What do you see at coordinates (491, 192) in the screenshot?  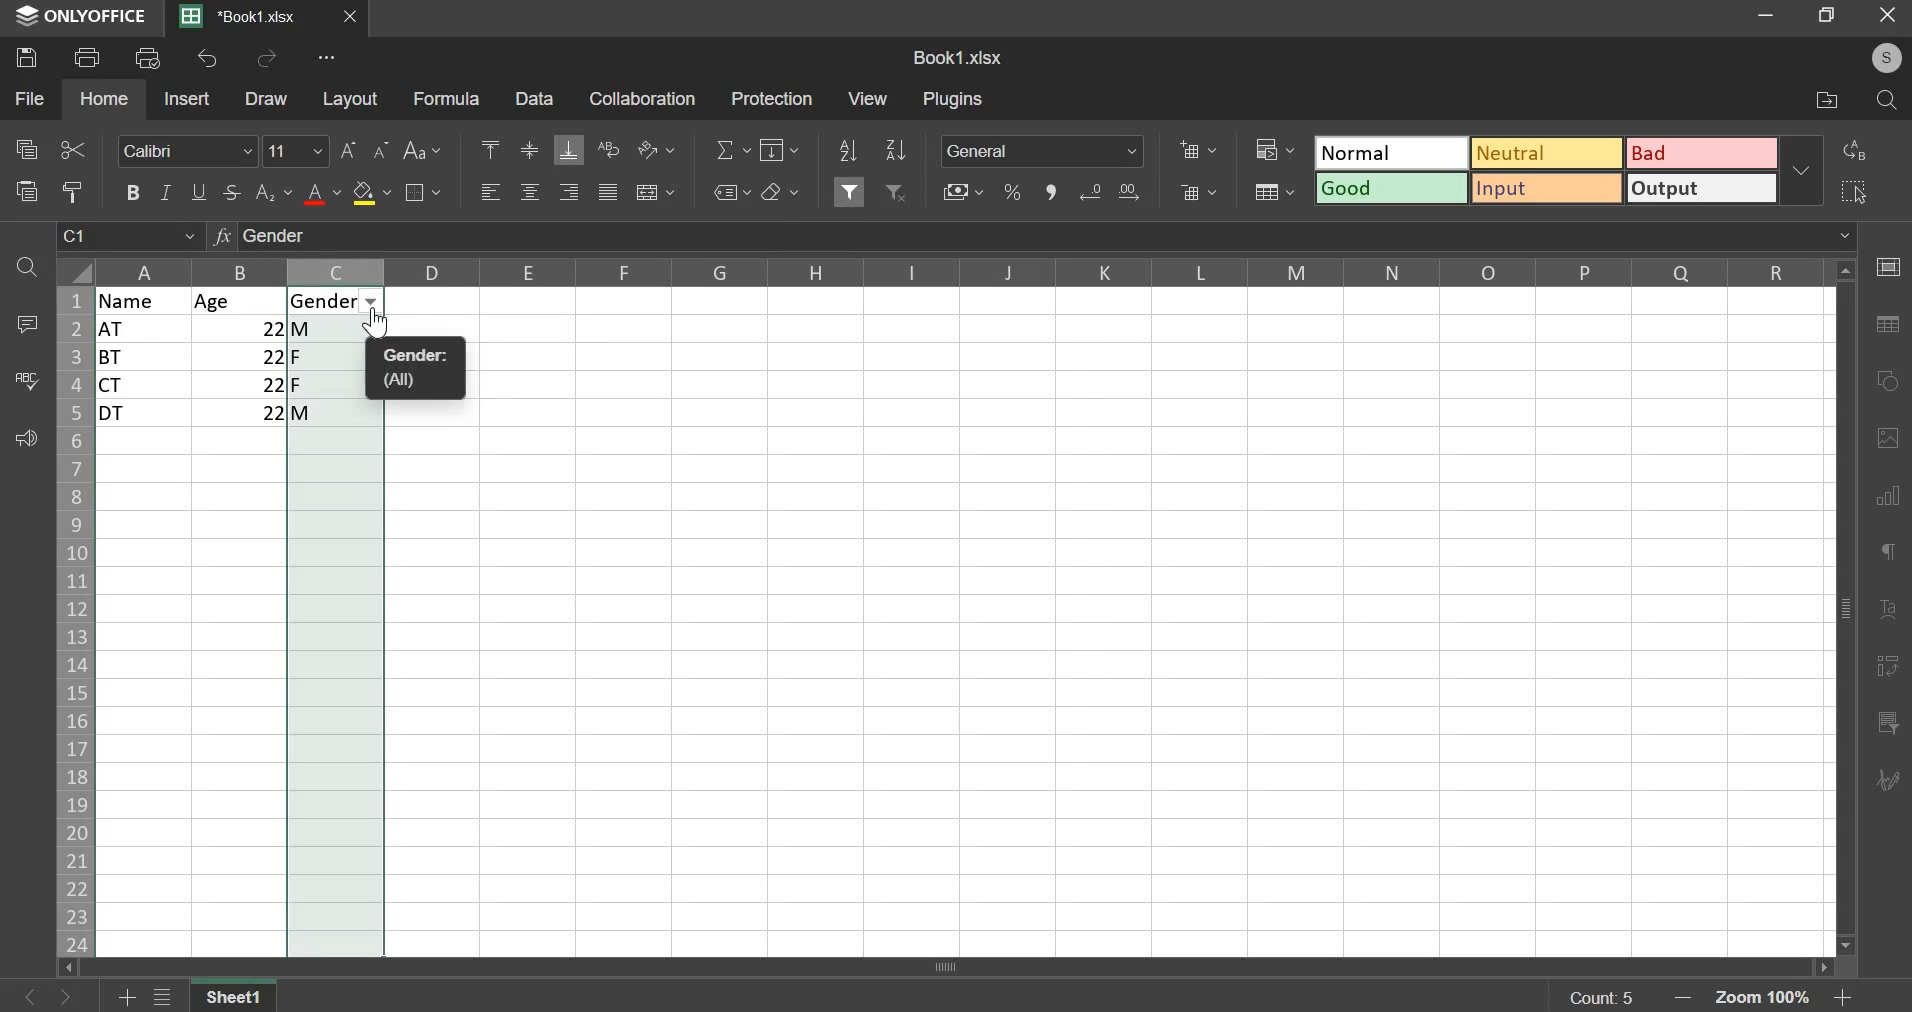 I see `left align` at bounding box center [491, 192].